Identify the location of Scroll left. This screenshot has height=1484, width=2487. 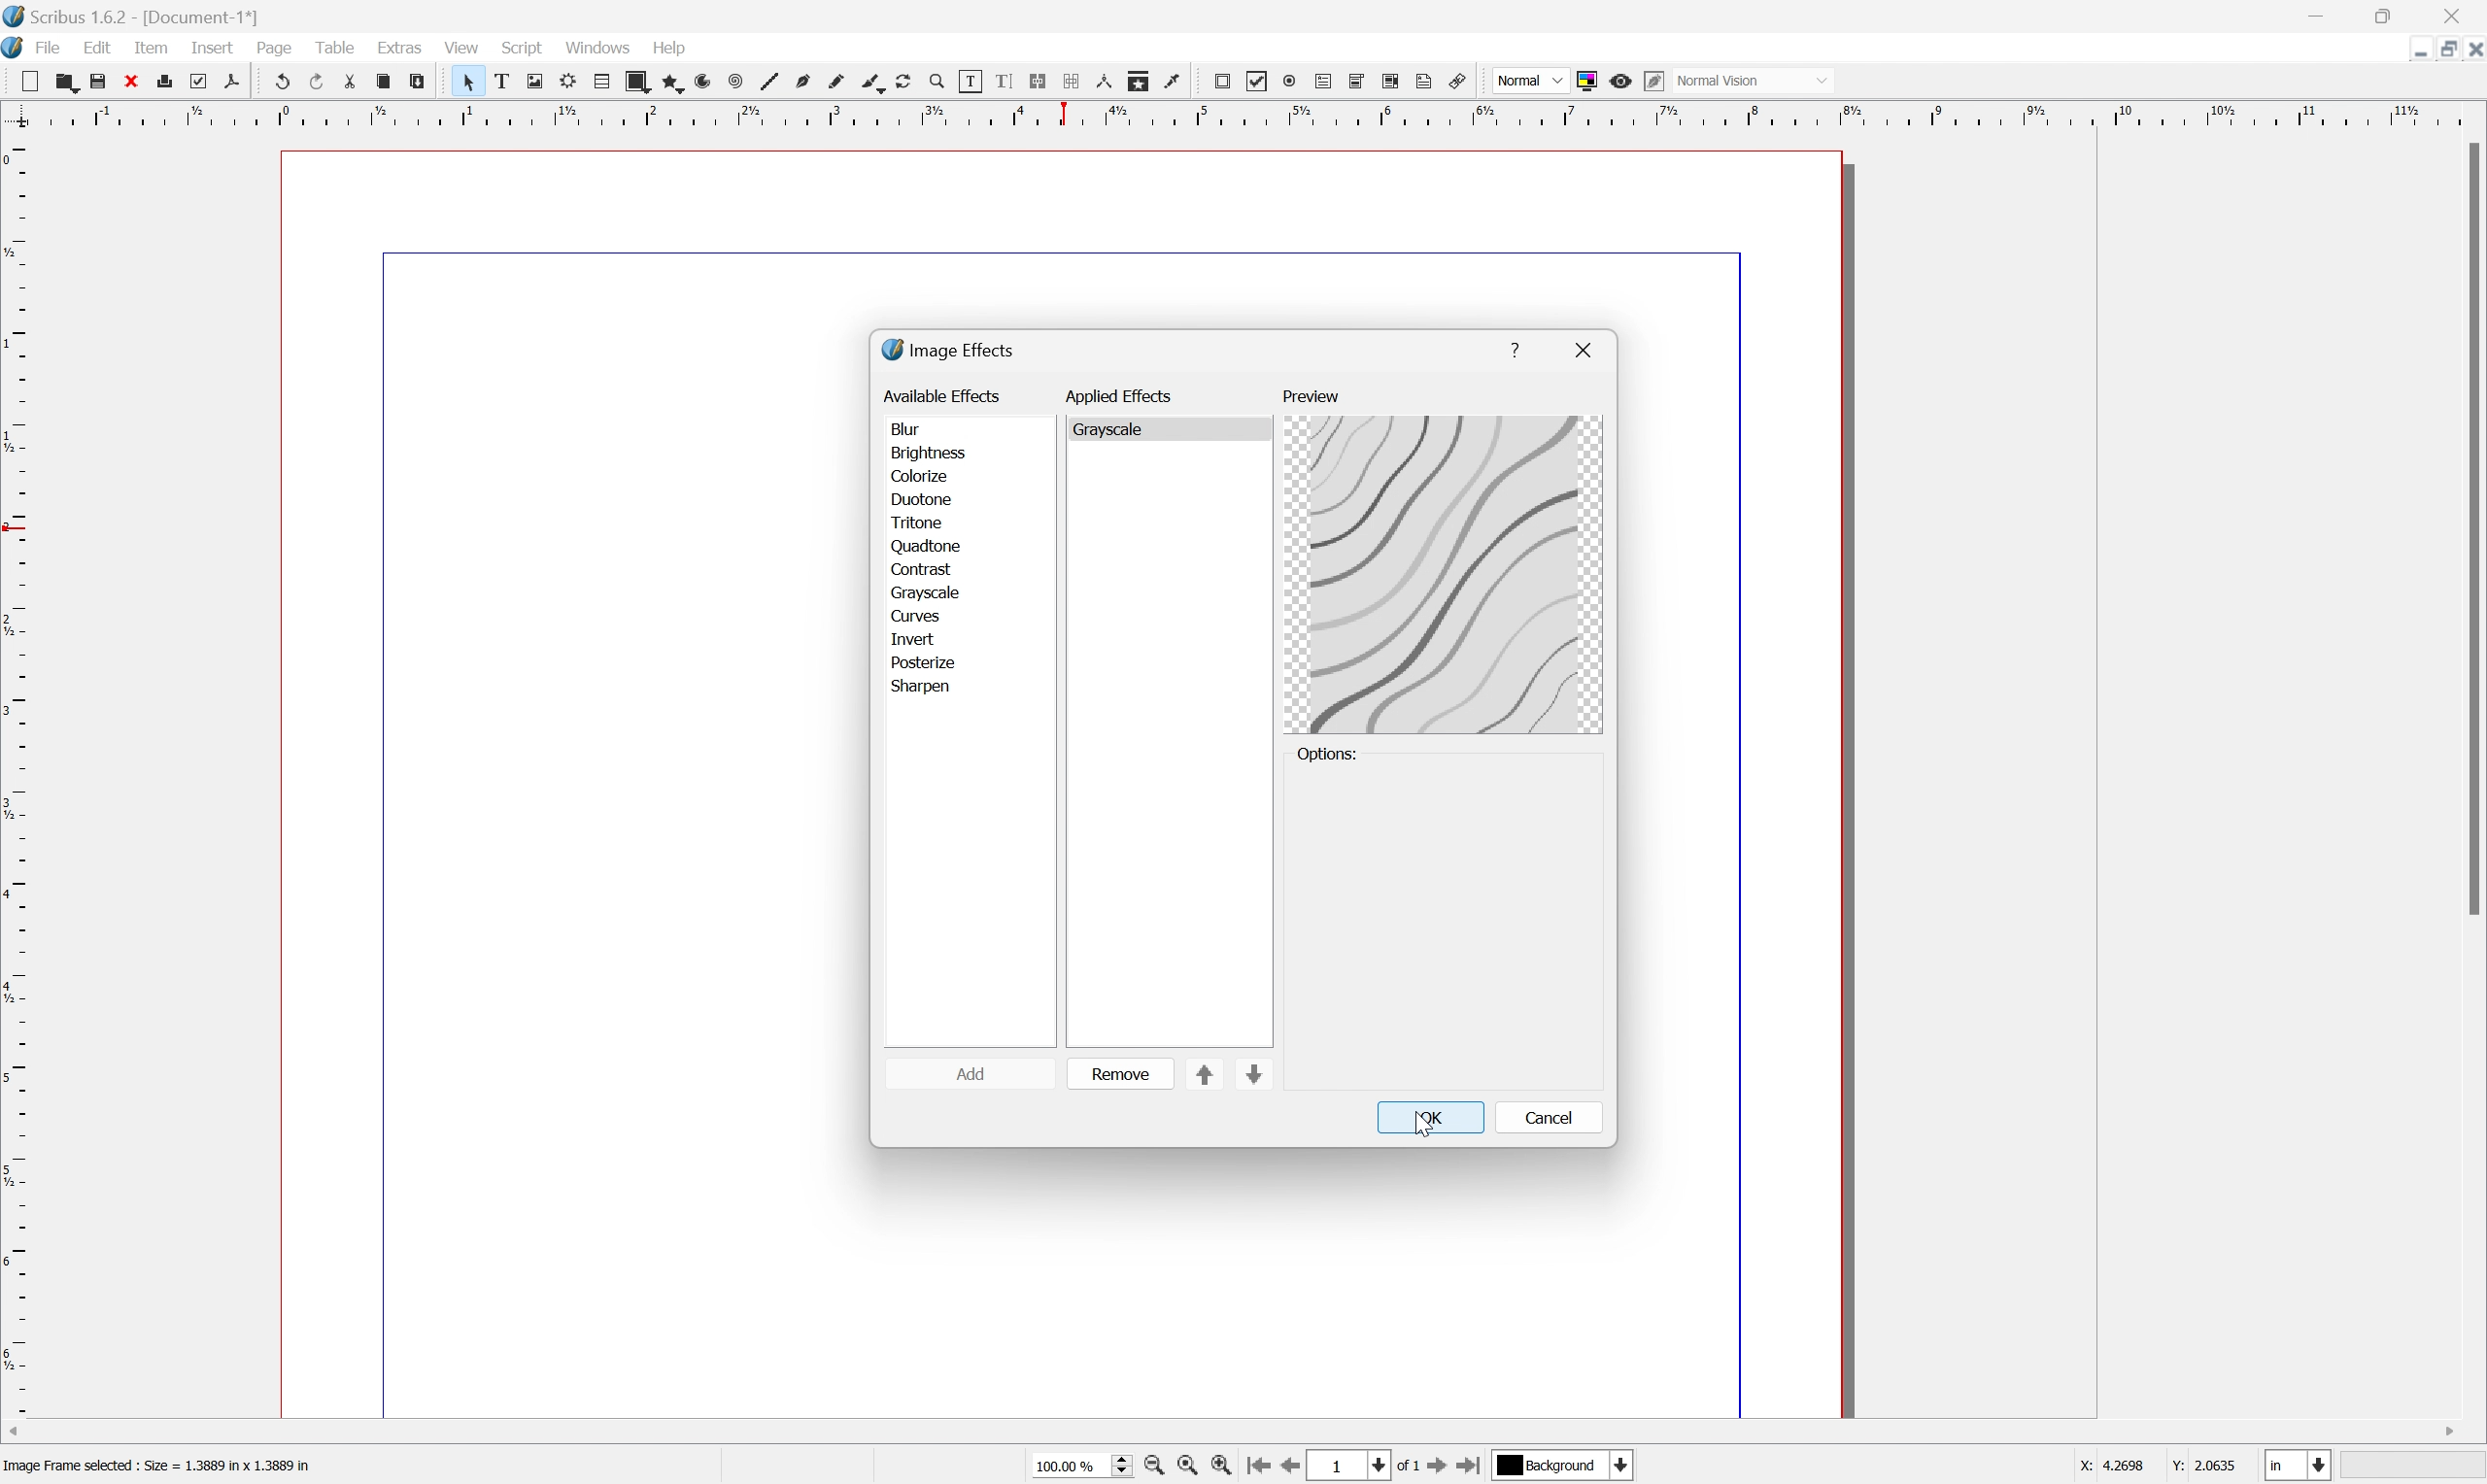
(17, 1429).